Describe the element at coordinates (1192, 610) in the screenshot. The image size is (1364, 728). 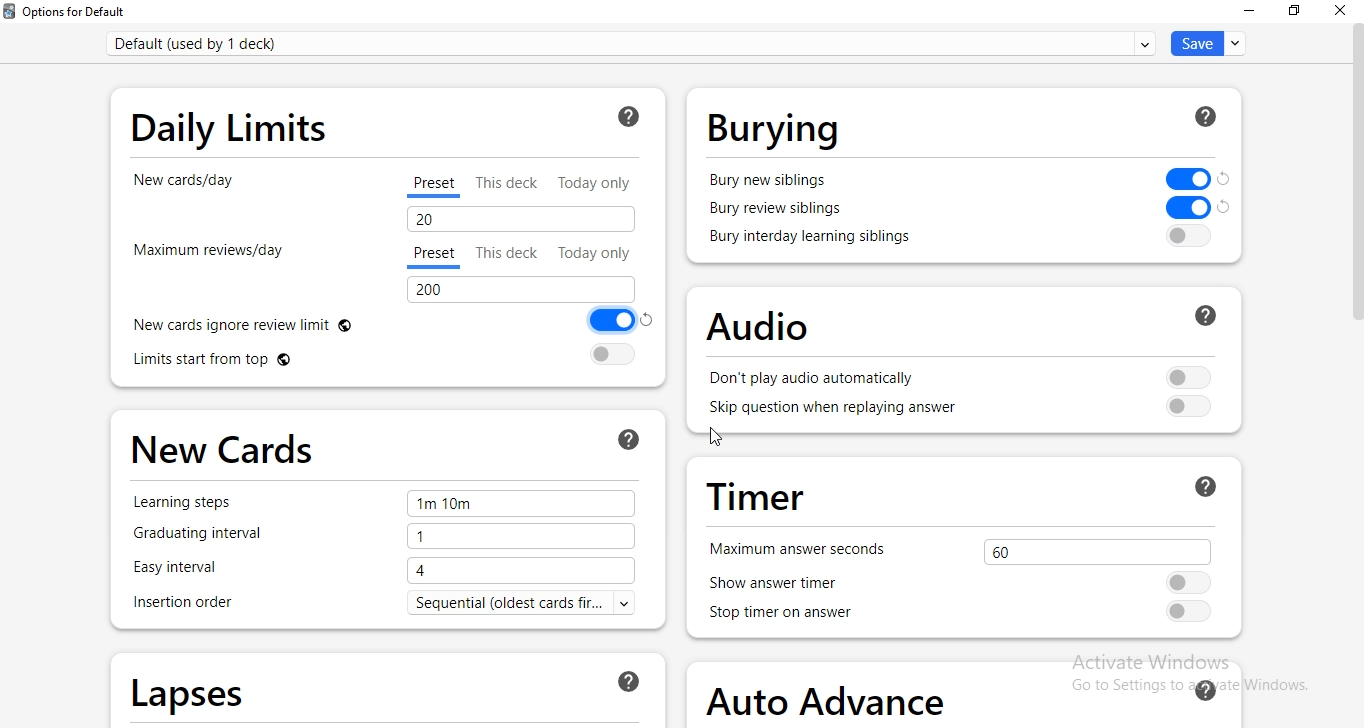
I see `toggle` at that location.